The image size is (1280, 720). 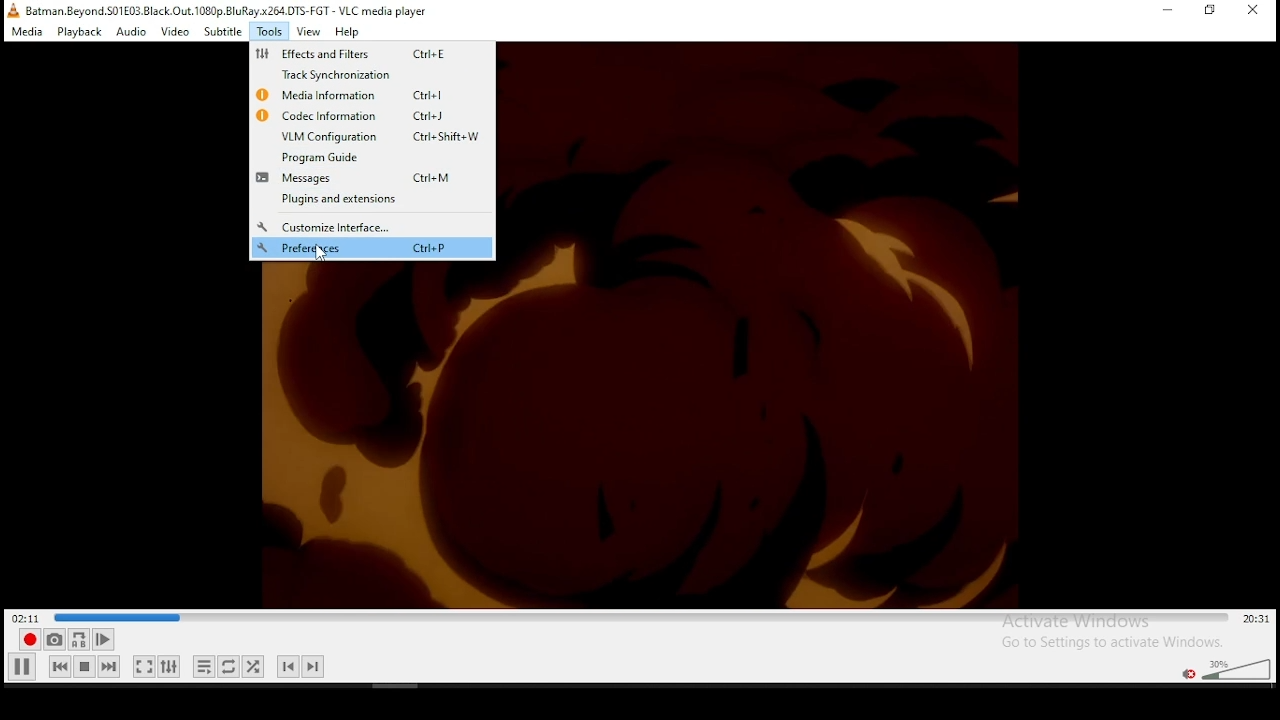 What do you see at coordinates (1170, 10) in the screenshot?
I see `minimize` at bounding box center [1170, 10].